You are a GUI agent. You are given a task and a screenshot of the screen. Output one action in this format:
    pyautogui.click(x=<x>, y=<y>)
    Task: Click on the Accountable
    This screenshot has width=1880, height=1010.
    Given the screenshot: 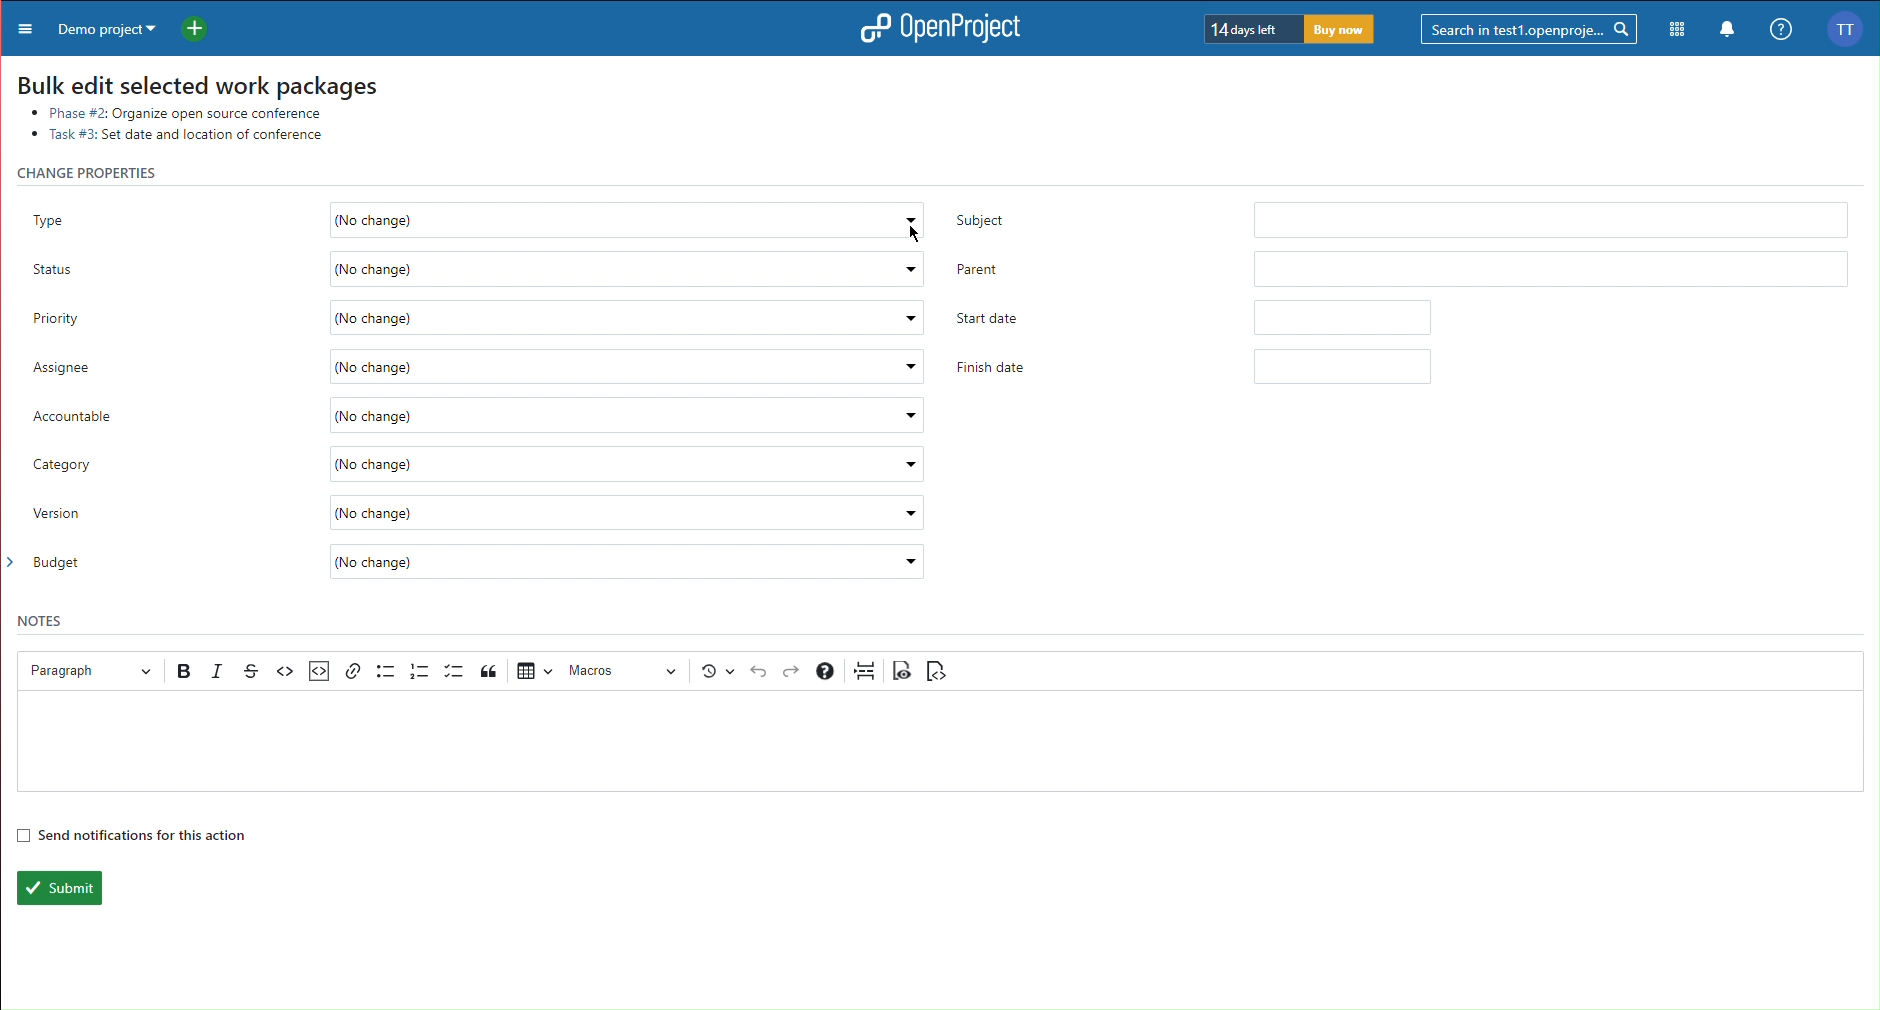 What is the action you would take?
    pyautogui.click(x=481, y=413)
    